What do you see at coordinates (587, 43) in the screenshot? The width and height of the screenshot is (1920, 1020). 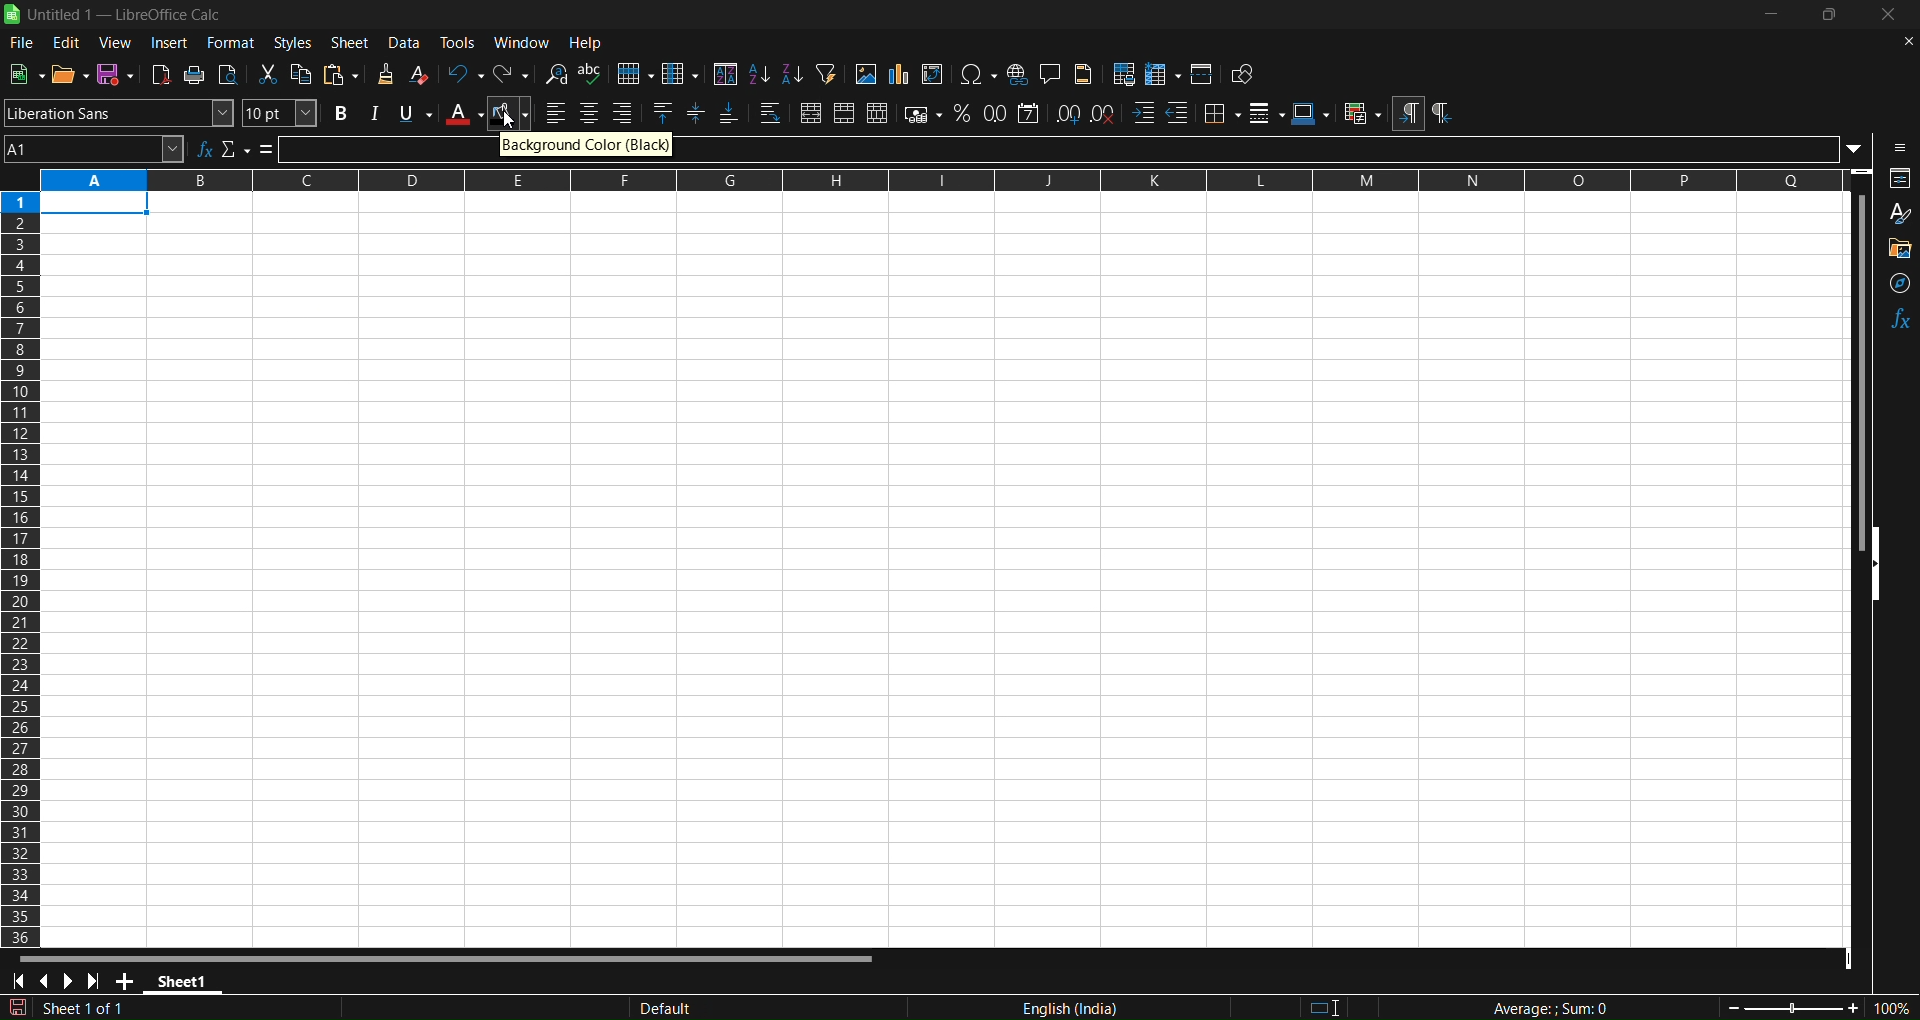 I see `help` at bounding box center [587, 43].